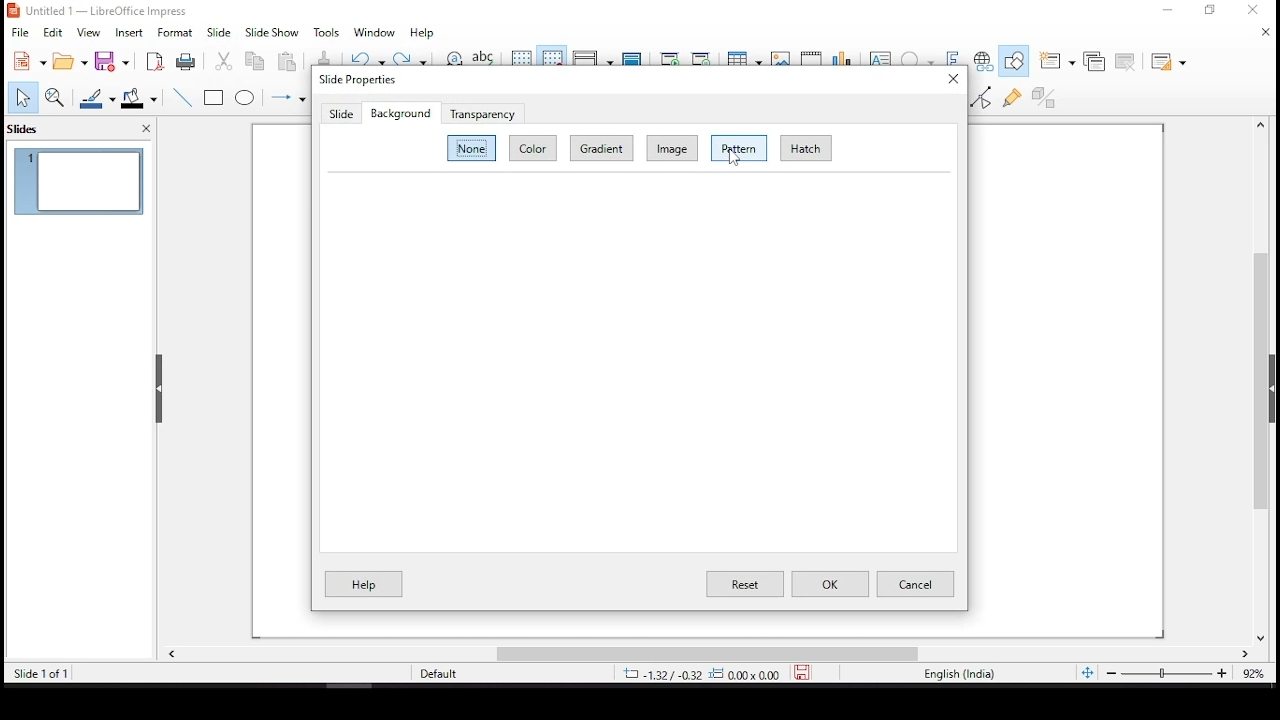 This screenshot has height=720, width=1280. What do you see at coordinates (1123, 60) in the screenshot?
I see `delete slide` at bounding box center [1123, 60].